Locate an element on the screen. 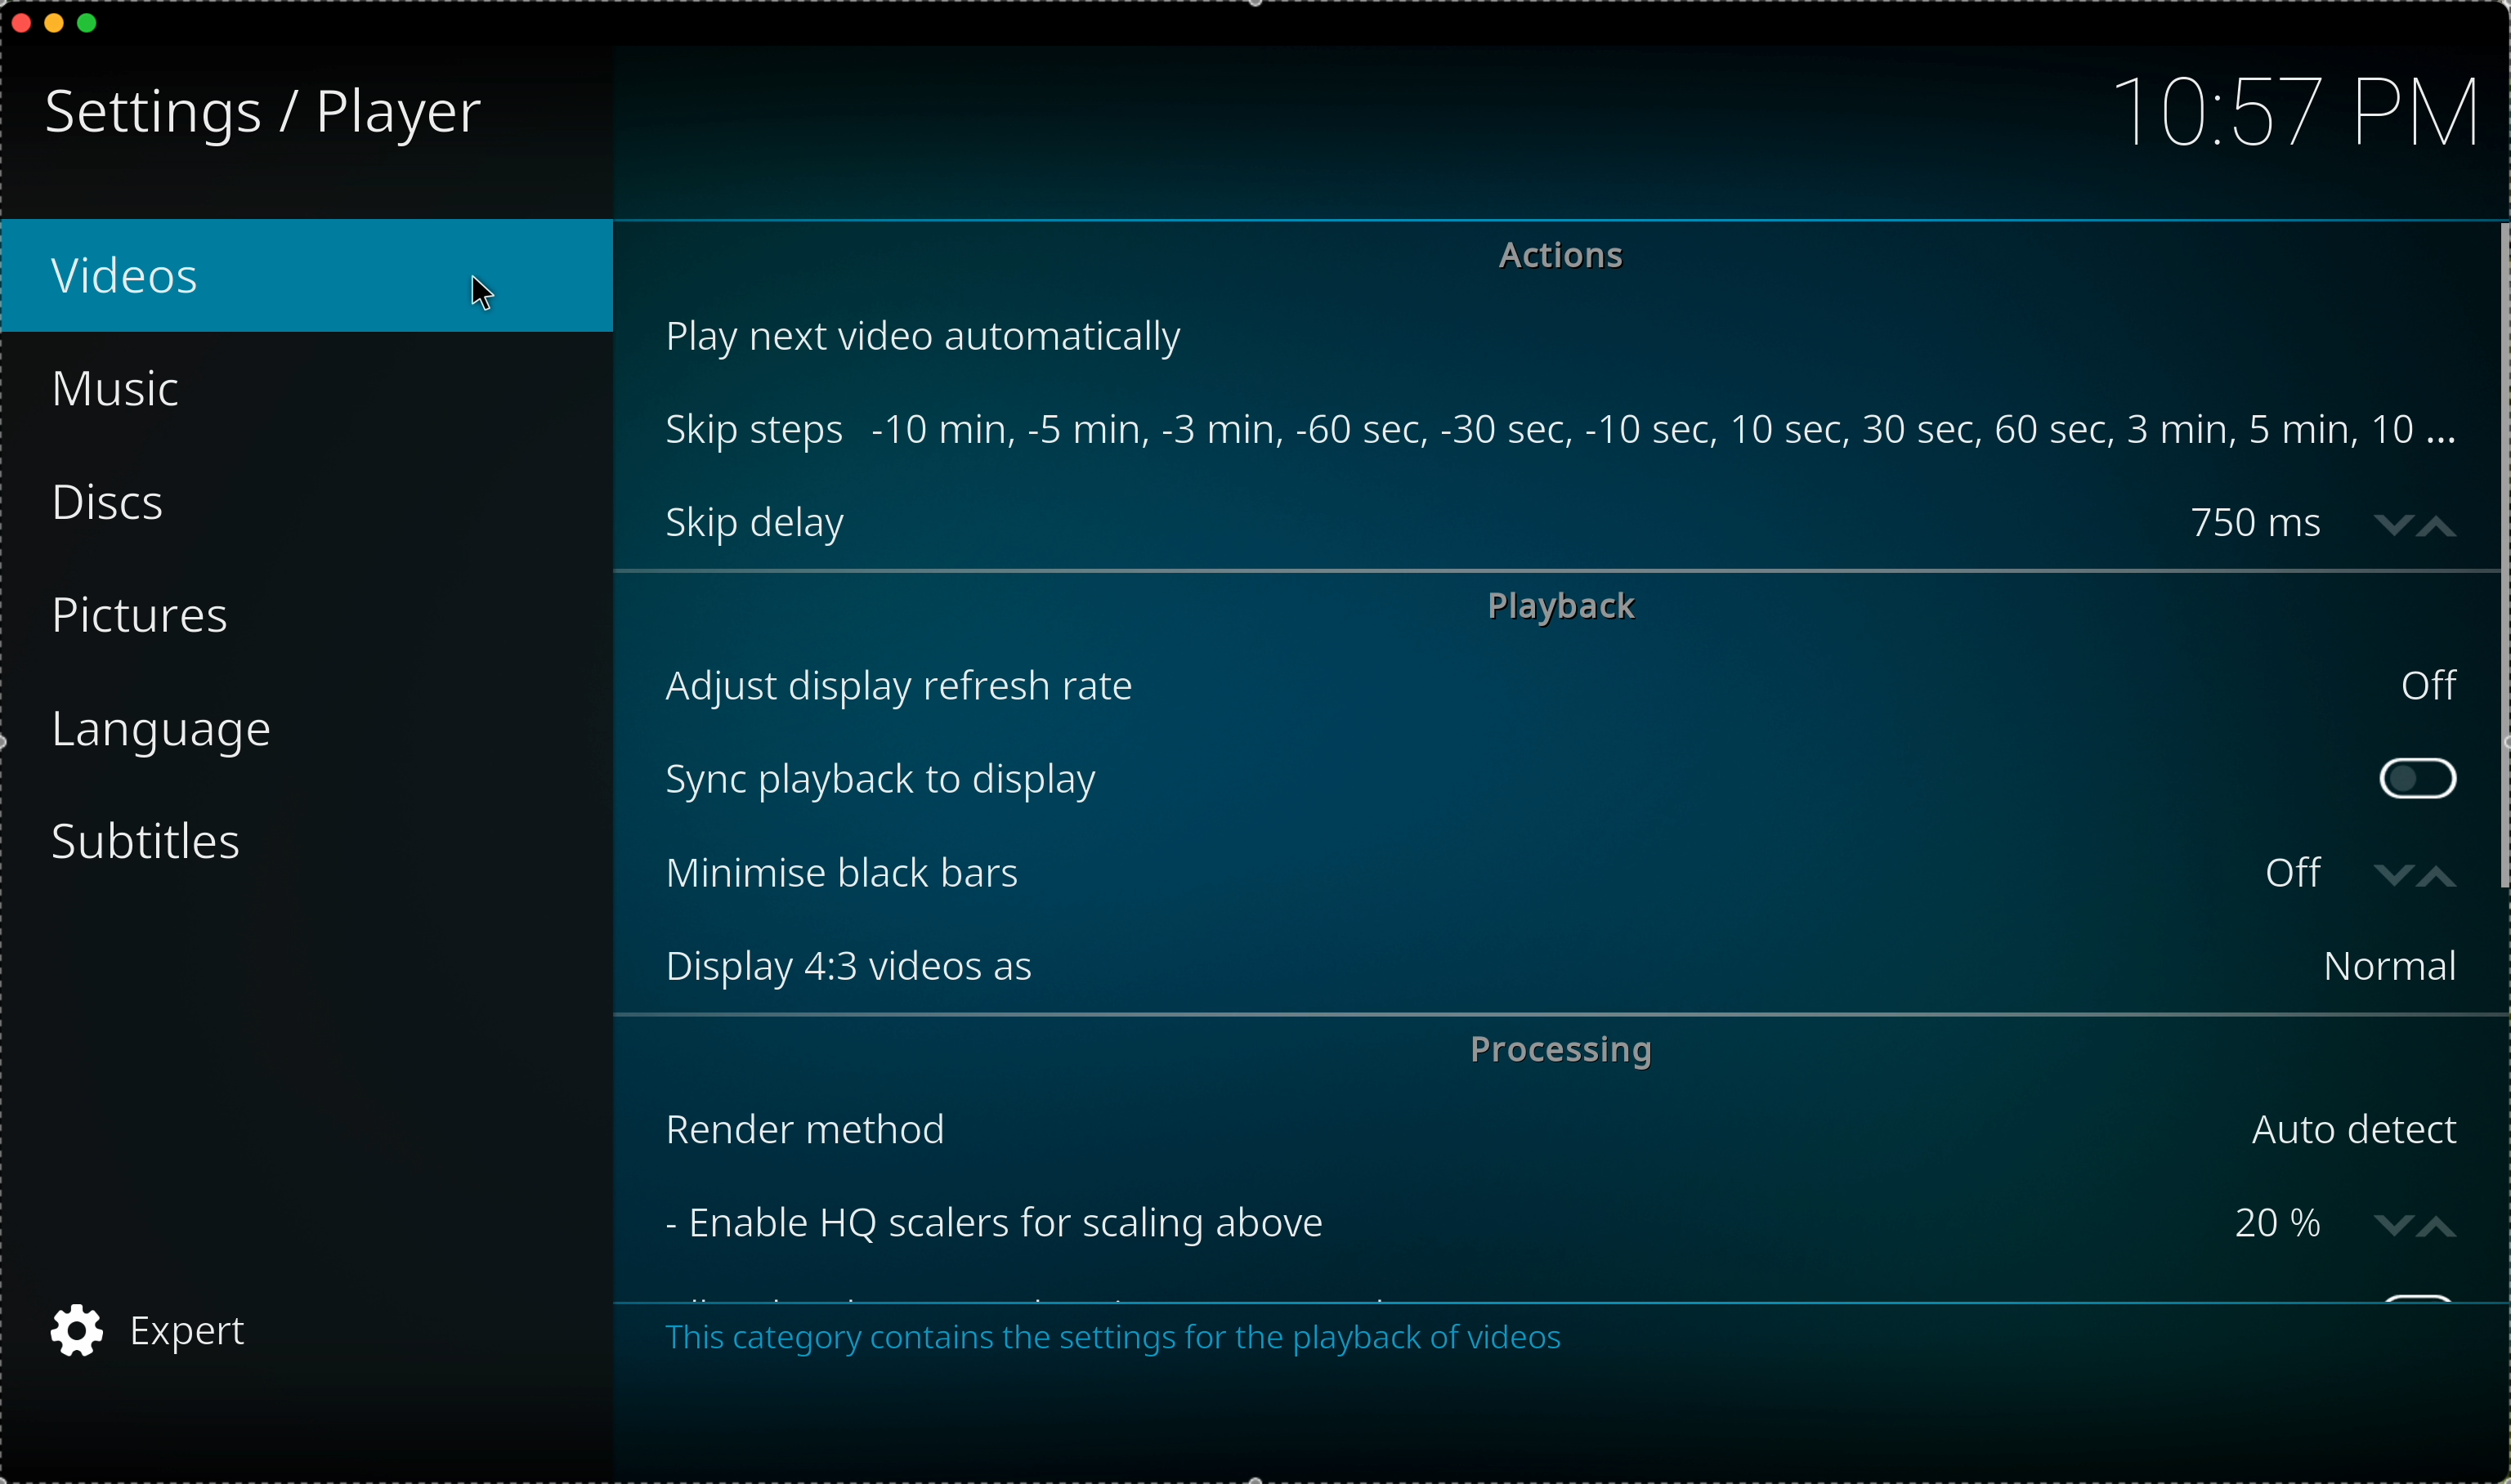  discs is located at coordinates (121, 505).